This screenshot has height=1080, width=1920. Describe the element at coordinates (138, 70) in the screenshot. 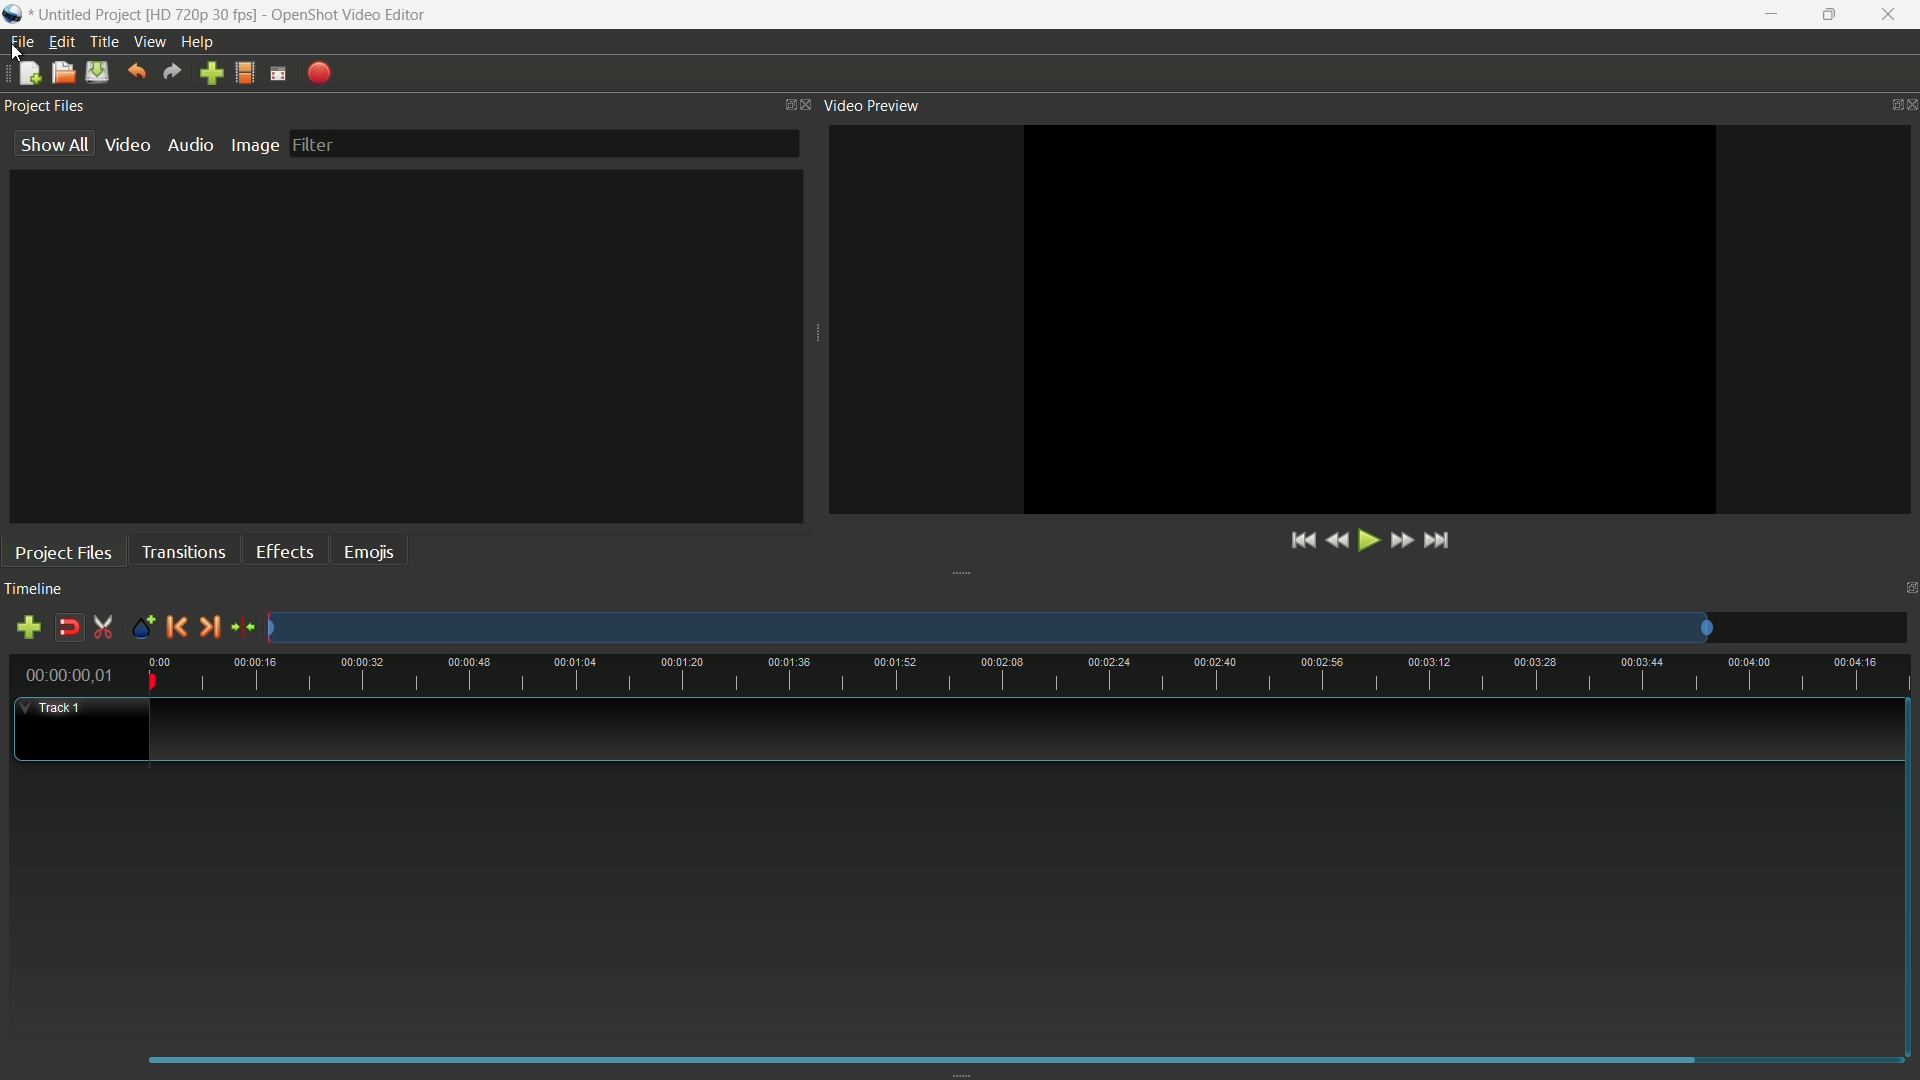

I see `undo` at that location.